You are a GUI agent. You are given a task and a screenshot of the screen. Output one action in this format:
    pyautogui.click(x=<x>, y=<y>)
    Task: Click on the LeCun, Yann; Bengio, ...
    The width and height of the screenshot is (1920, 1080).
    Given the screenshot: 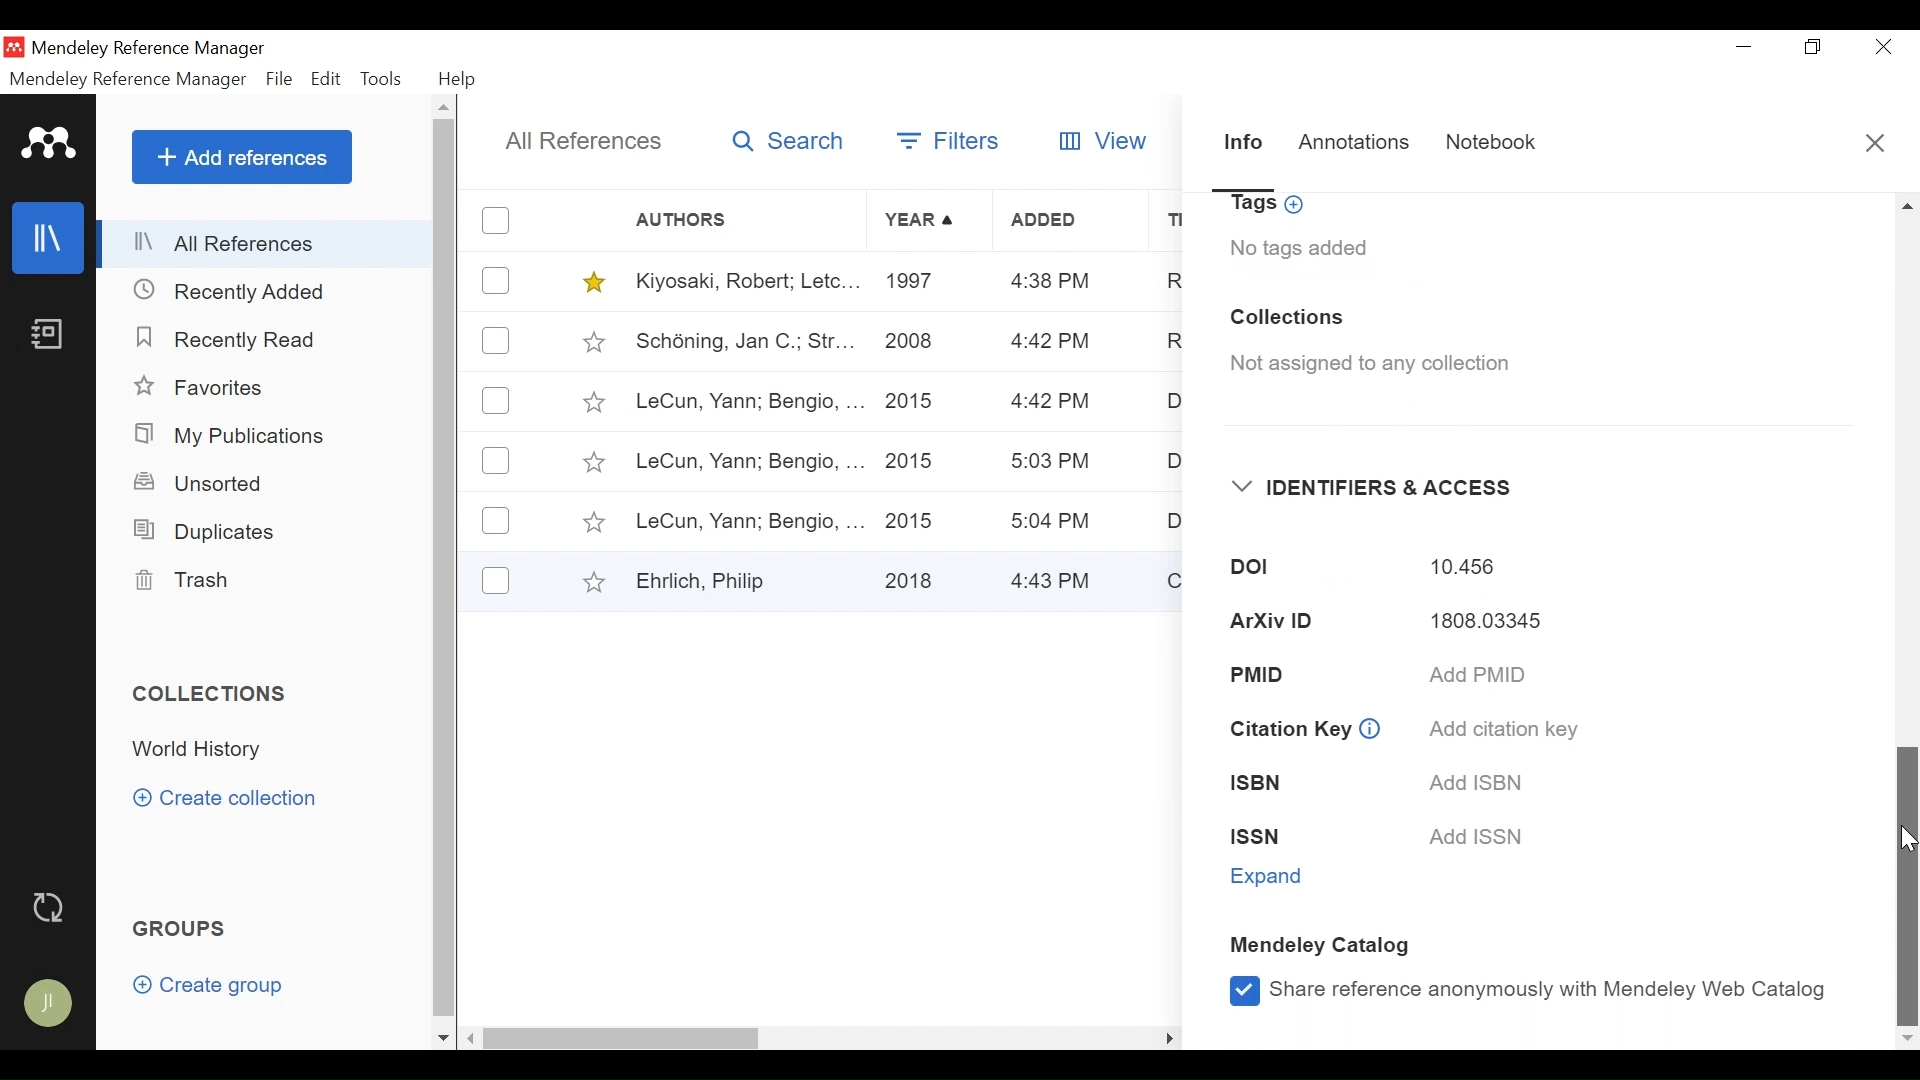 What is the action you would take?
    pyautogui.click(x=748, y=403)
    